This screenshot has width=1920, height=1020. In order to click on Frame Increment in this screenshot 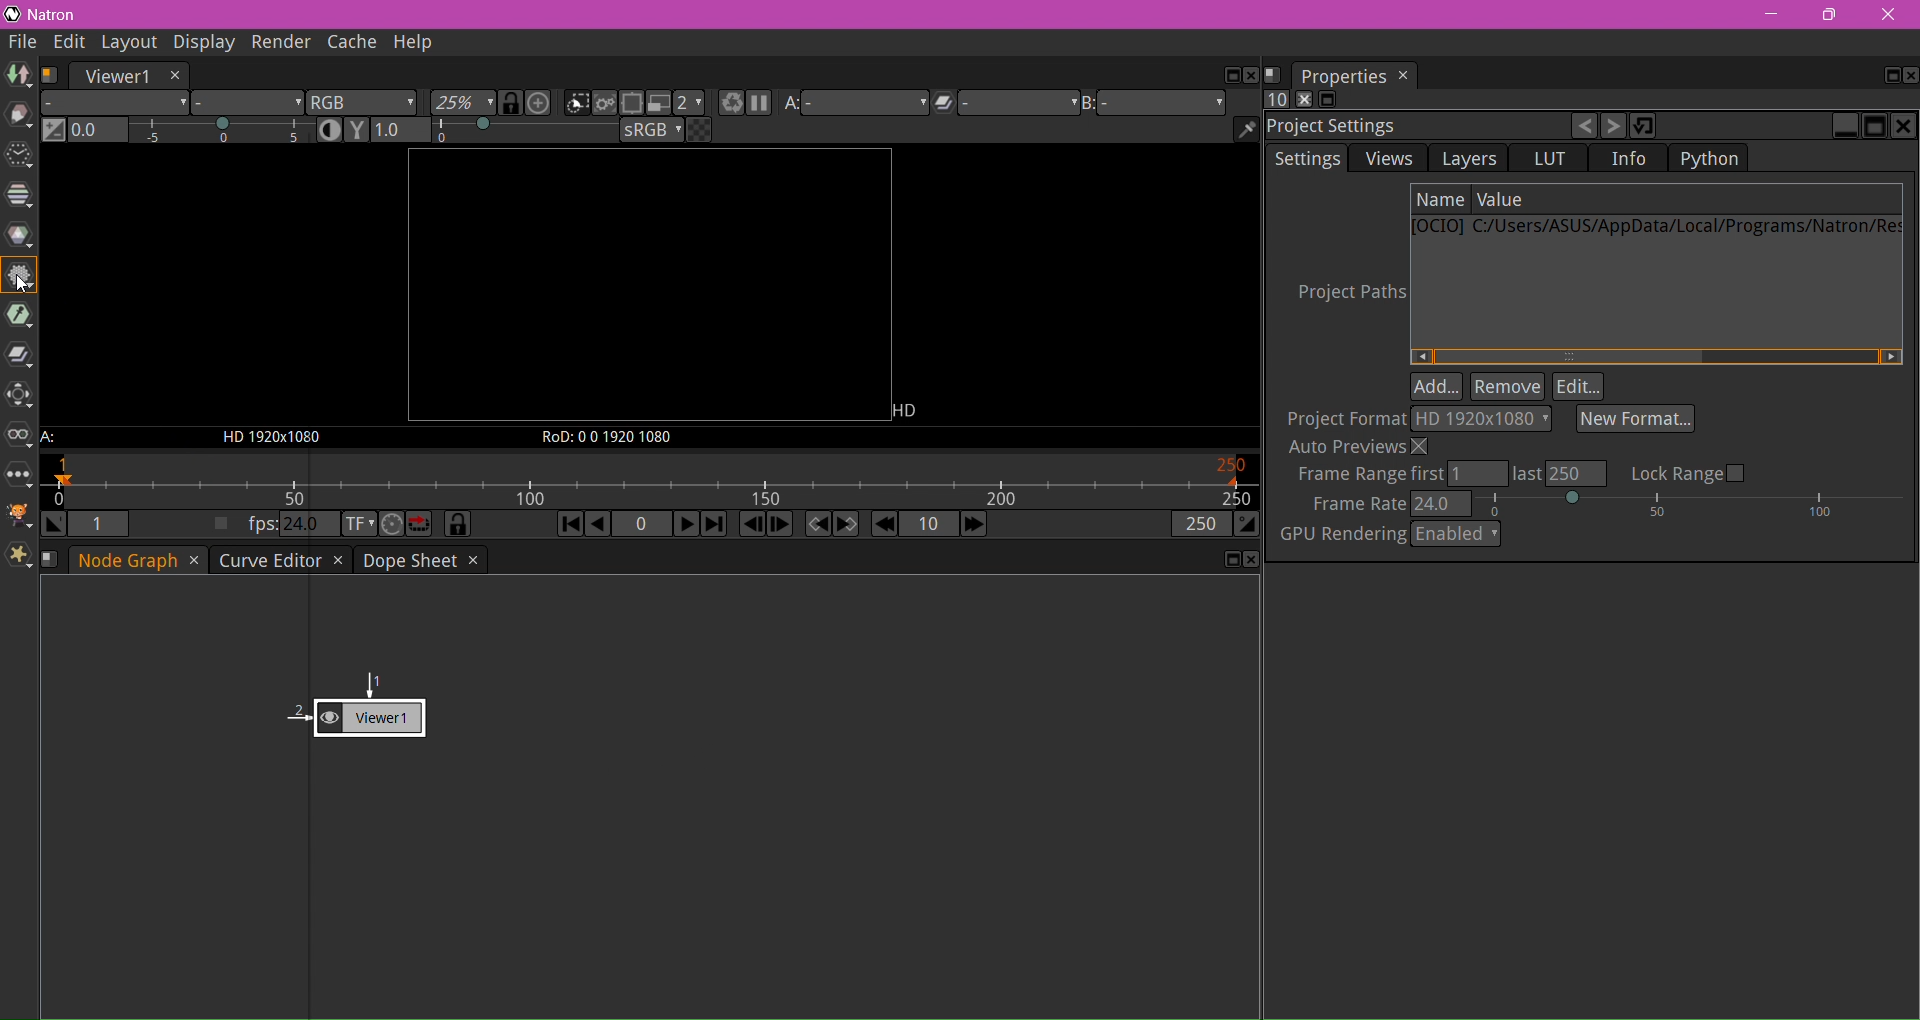, I will do `click(927, 525)`.